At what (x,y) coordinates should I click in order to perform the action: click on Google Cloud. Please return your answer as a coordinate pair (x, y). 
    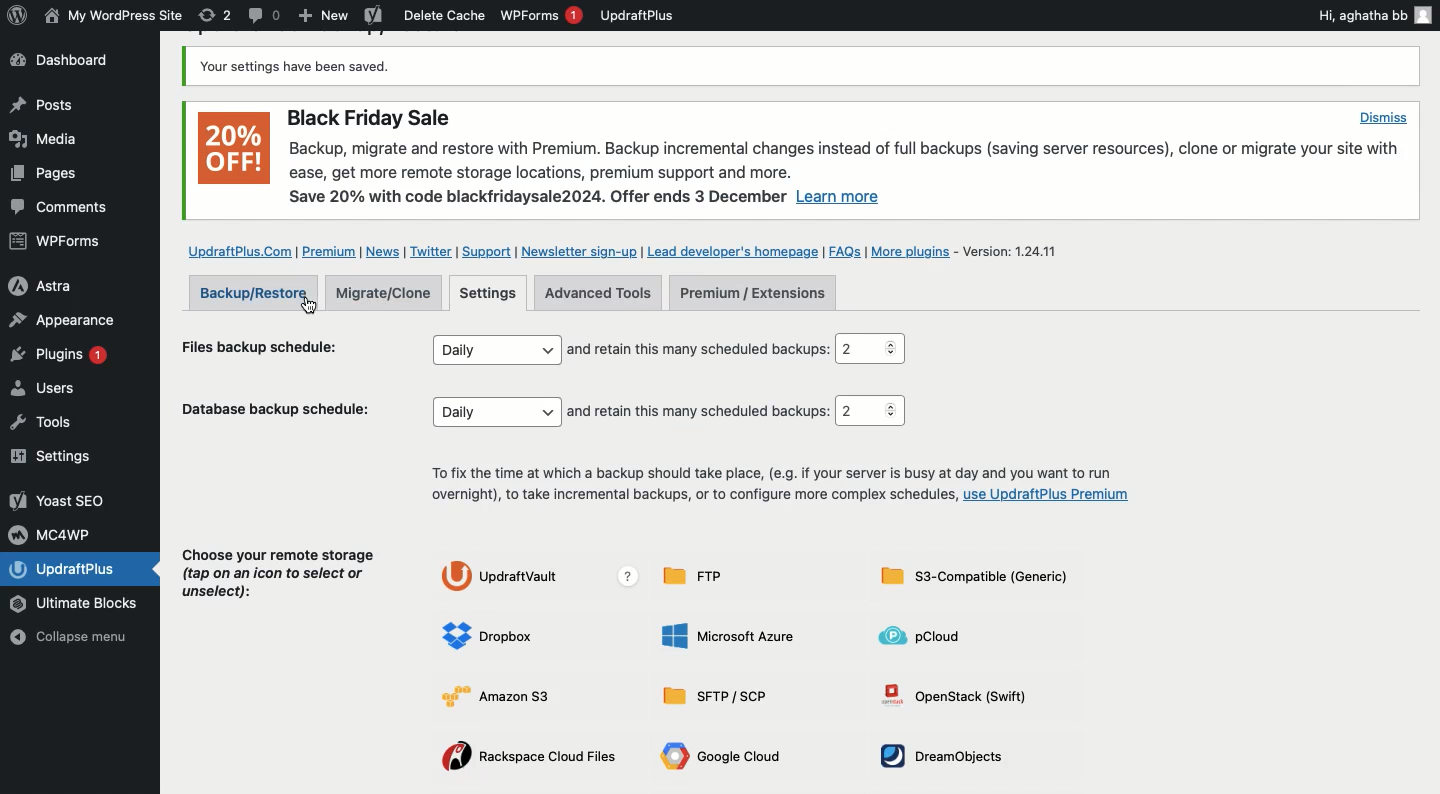
    Looking at the image, I should click on (725, 759).